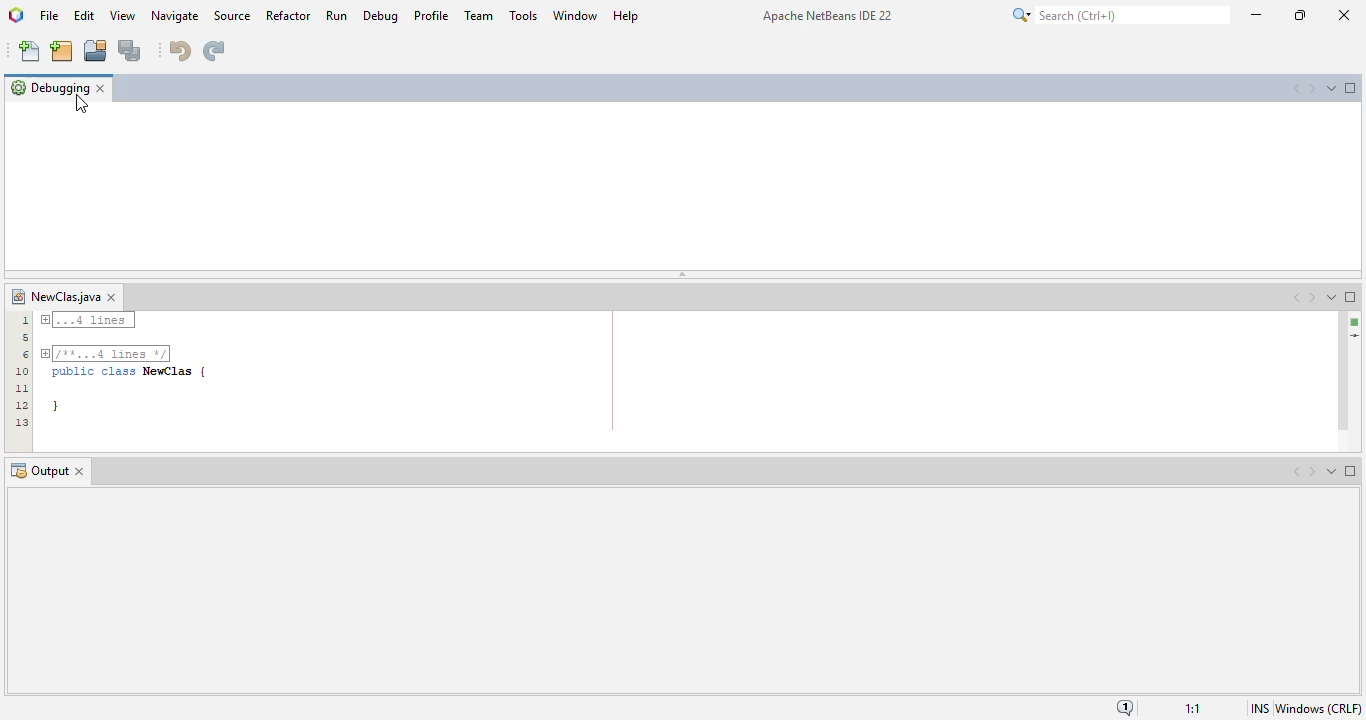 Image resolution: width=1366 pixels, height=720 pixels. What do you see at coordinates (1343, 15) in the screenshot?
I see `close` at bounding box center [1343, 15].